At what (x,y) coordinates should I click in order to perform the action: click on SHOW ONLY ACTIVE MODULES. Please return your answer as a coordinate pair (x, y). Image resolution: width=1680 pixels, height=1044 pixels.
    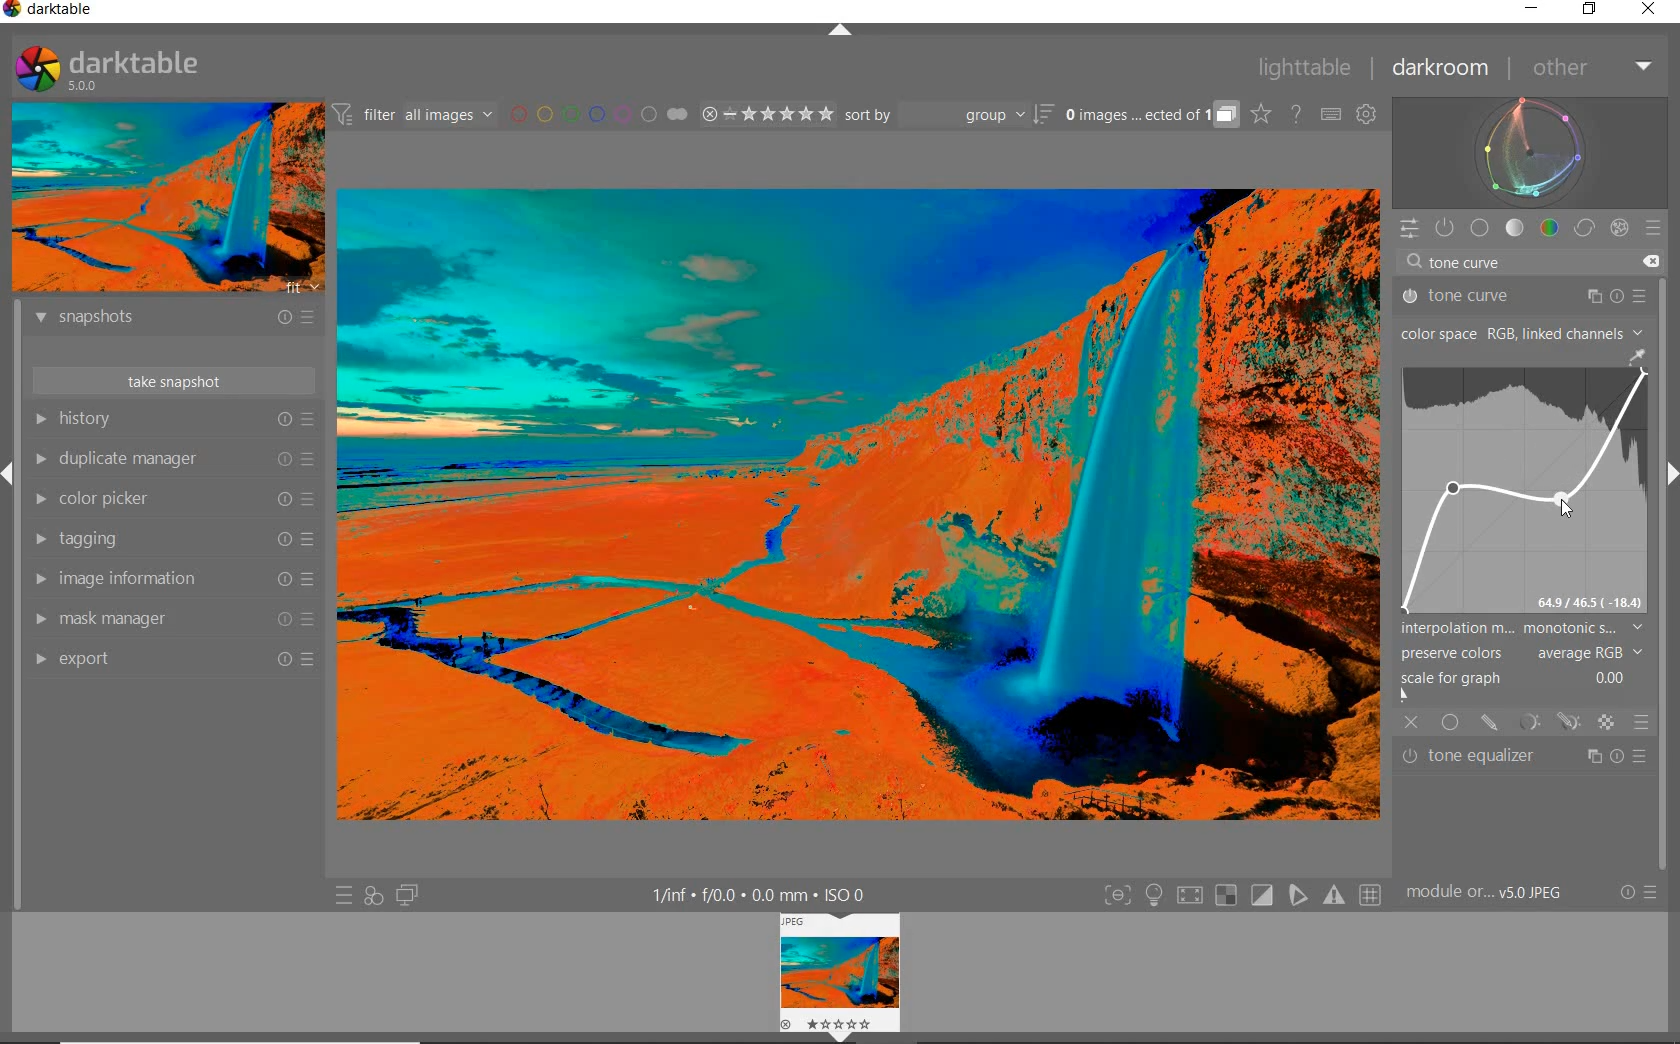
    Looking at the image, I should click on (1446, 229).